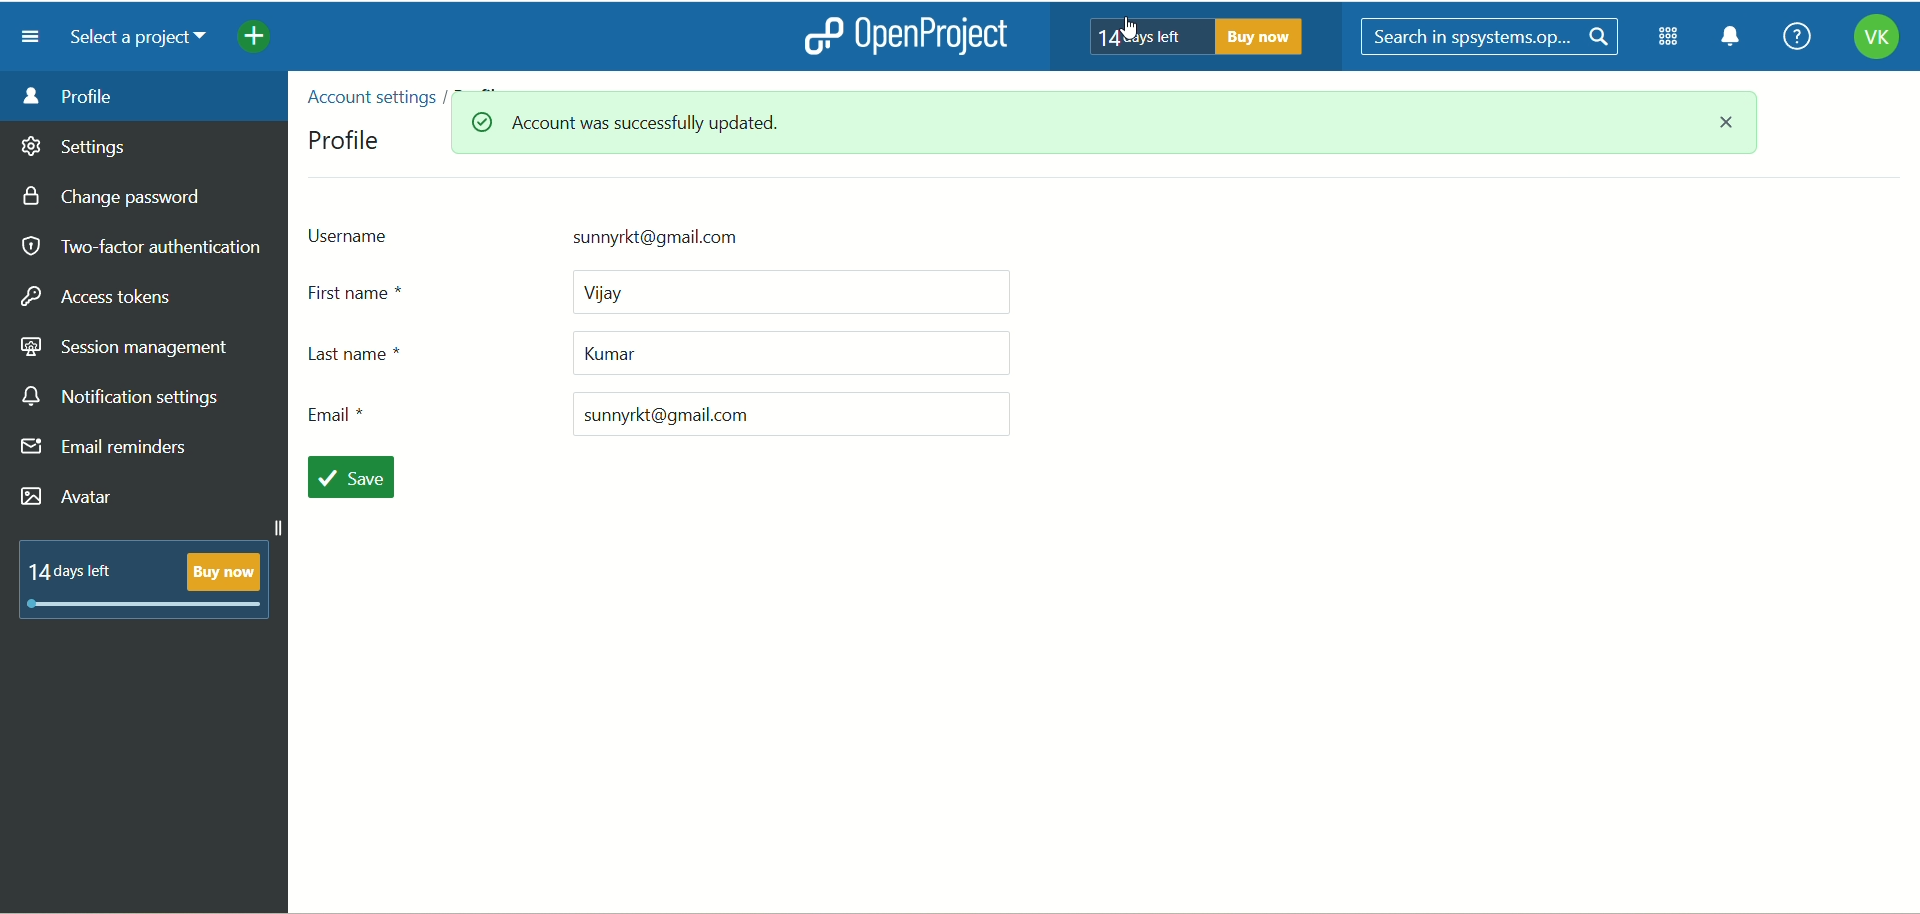 This screenshot has height=914, width=1920. Describe the element at coordinates (1491, 37) in the screenshot. I see `search` at that location.